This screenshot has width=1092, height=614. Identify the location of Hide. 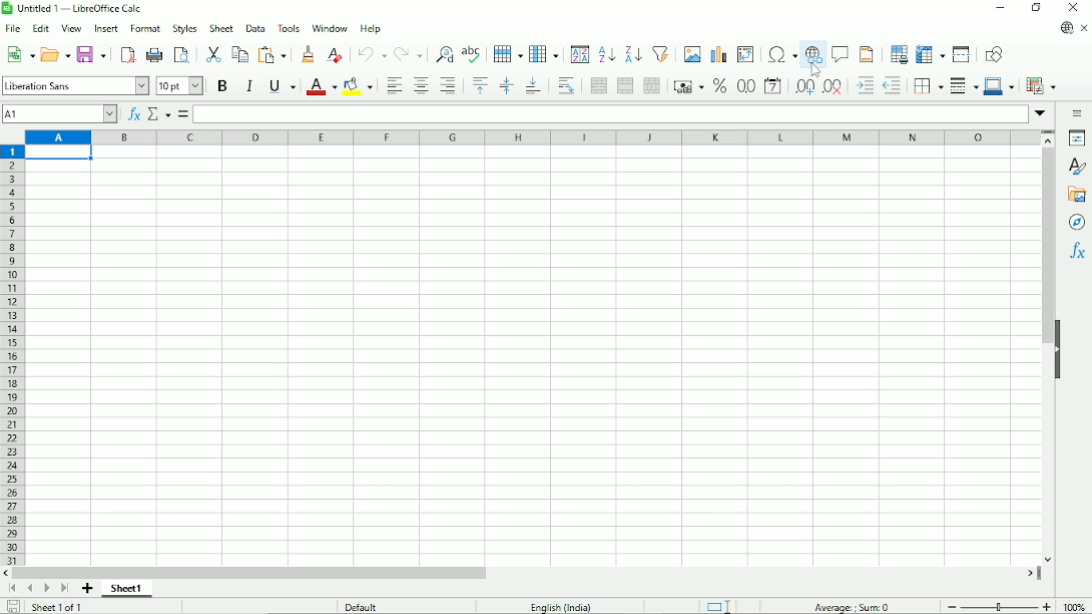
(1061, 347).